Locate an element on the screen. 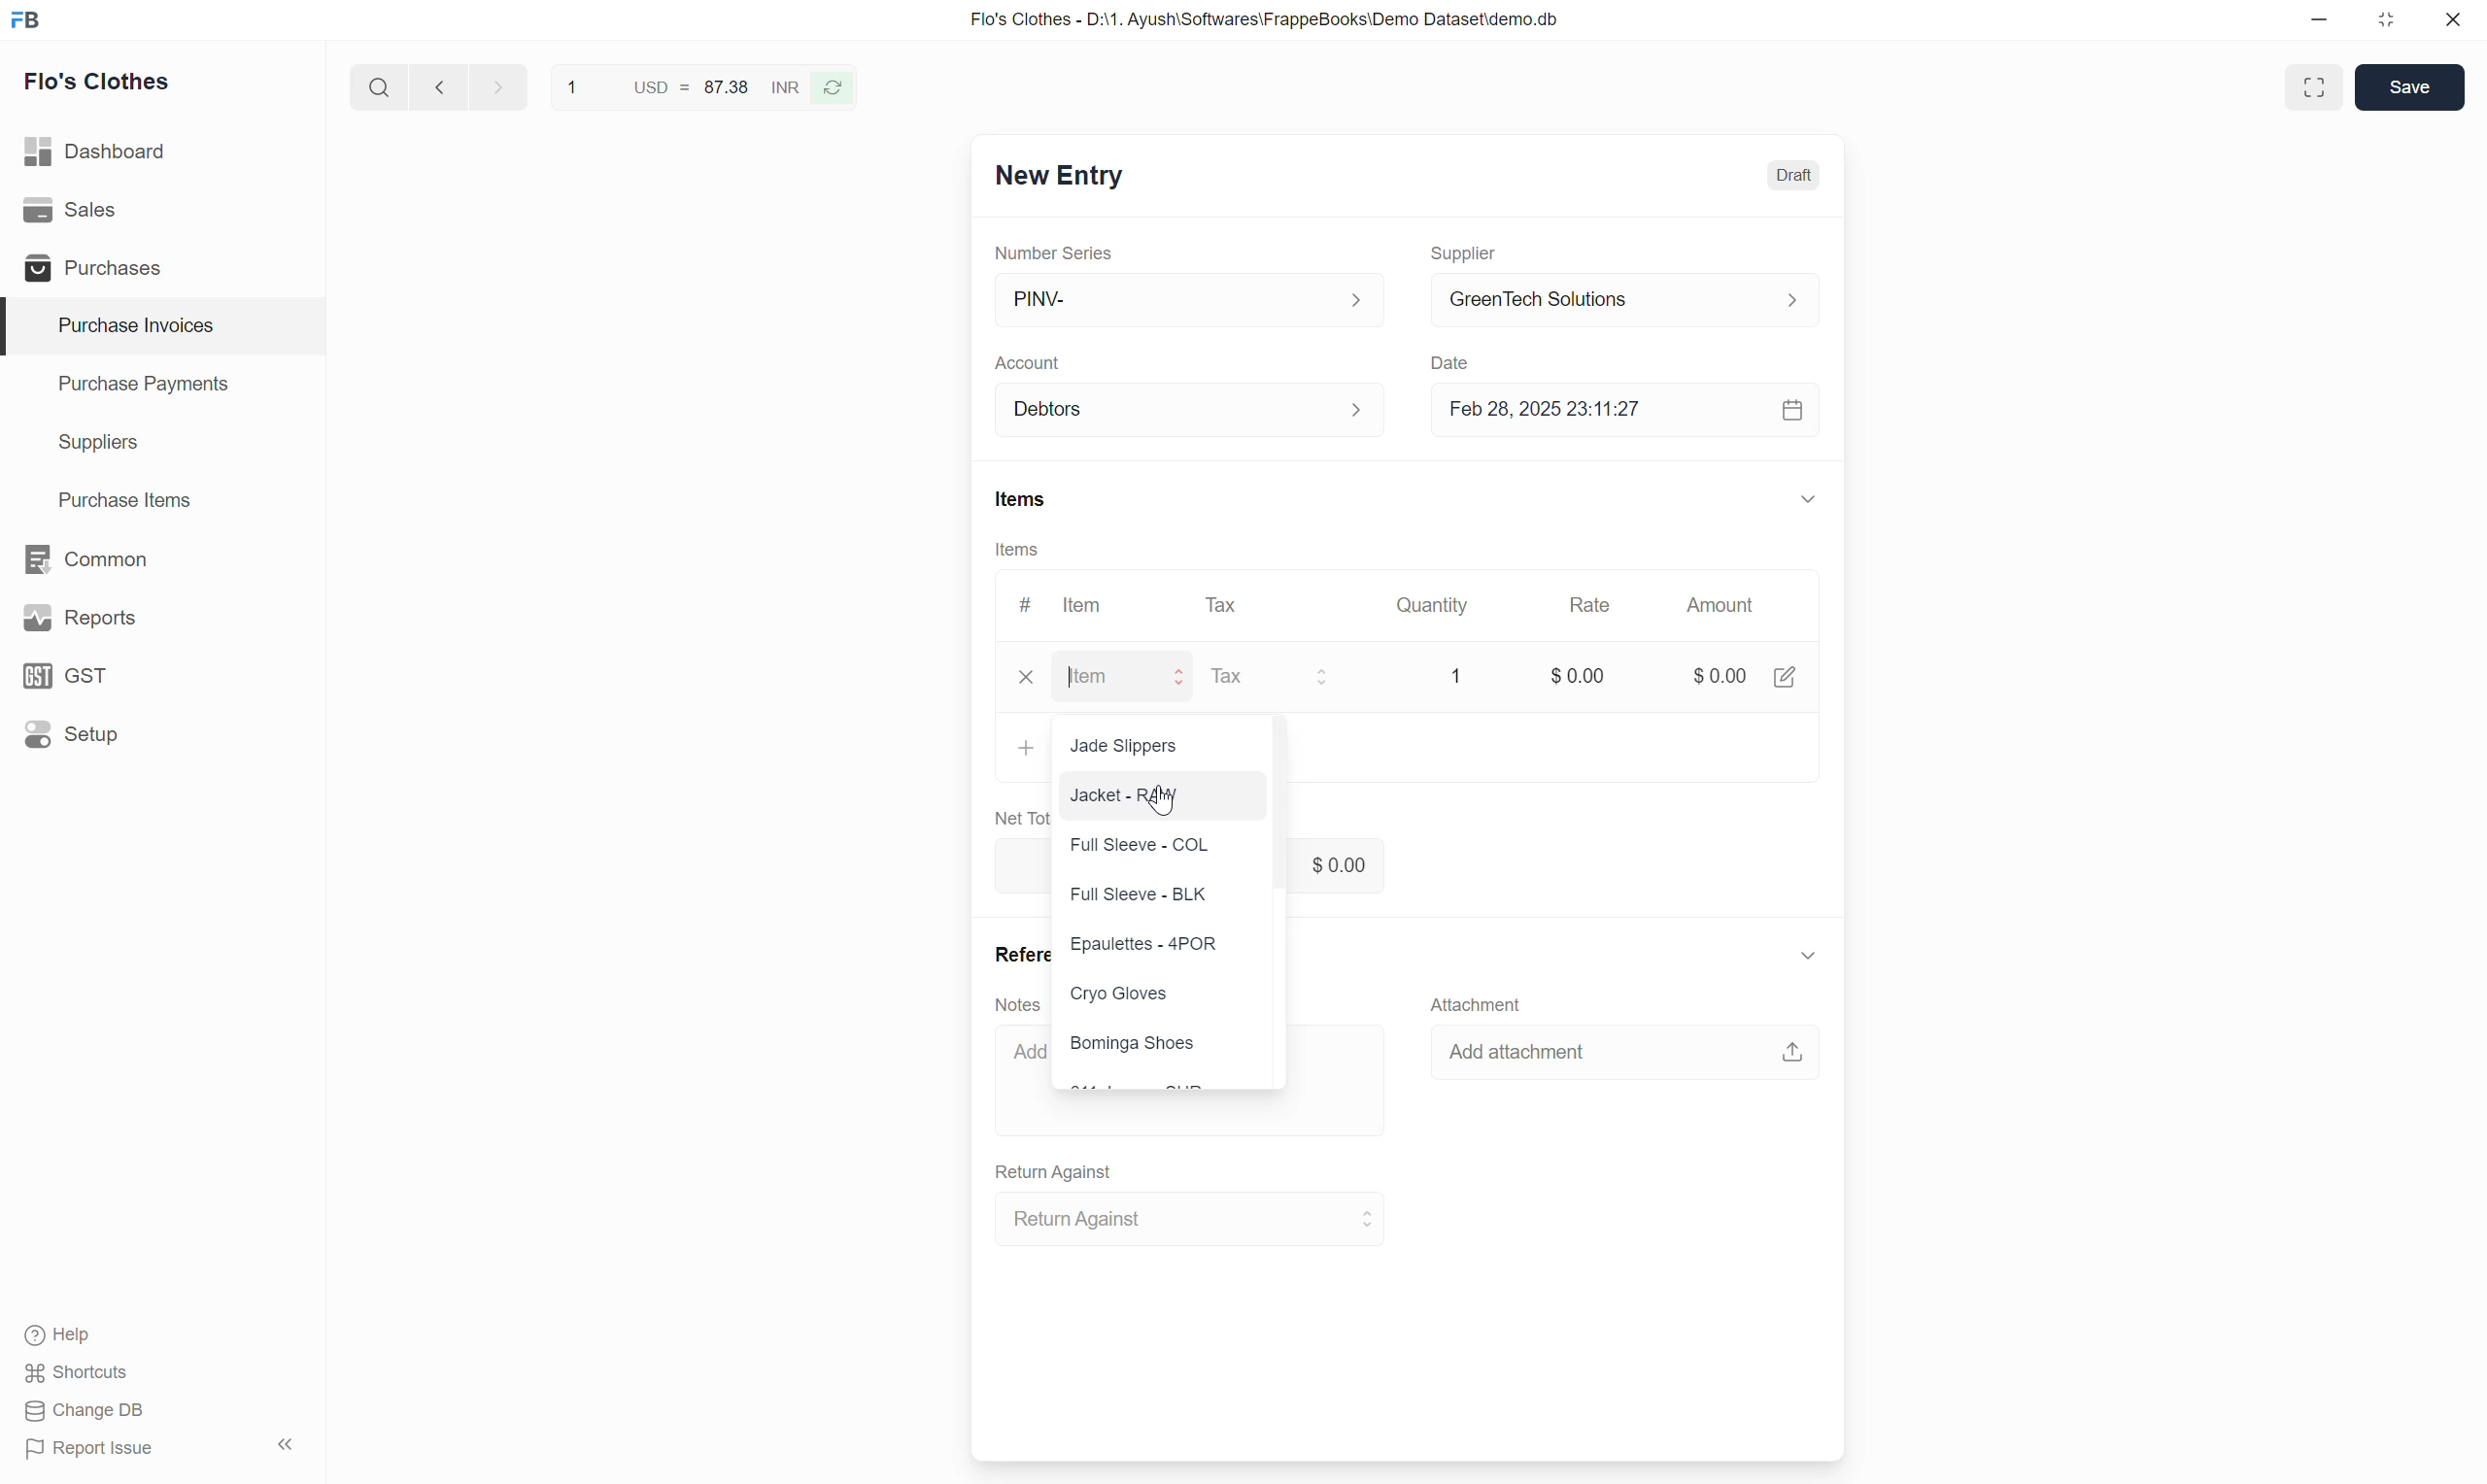 The height and width of the screenshot is (1484, 2487). Full Sleeve - COL is located at coordinates (1162, 844).